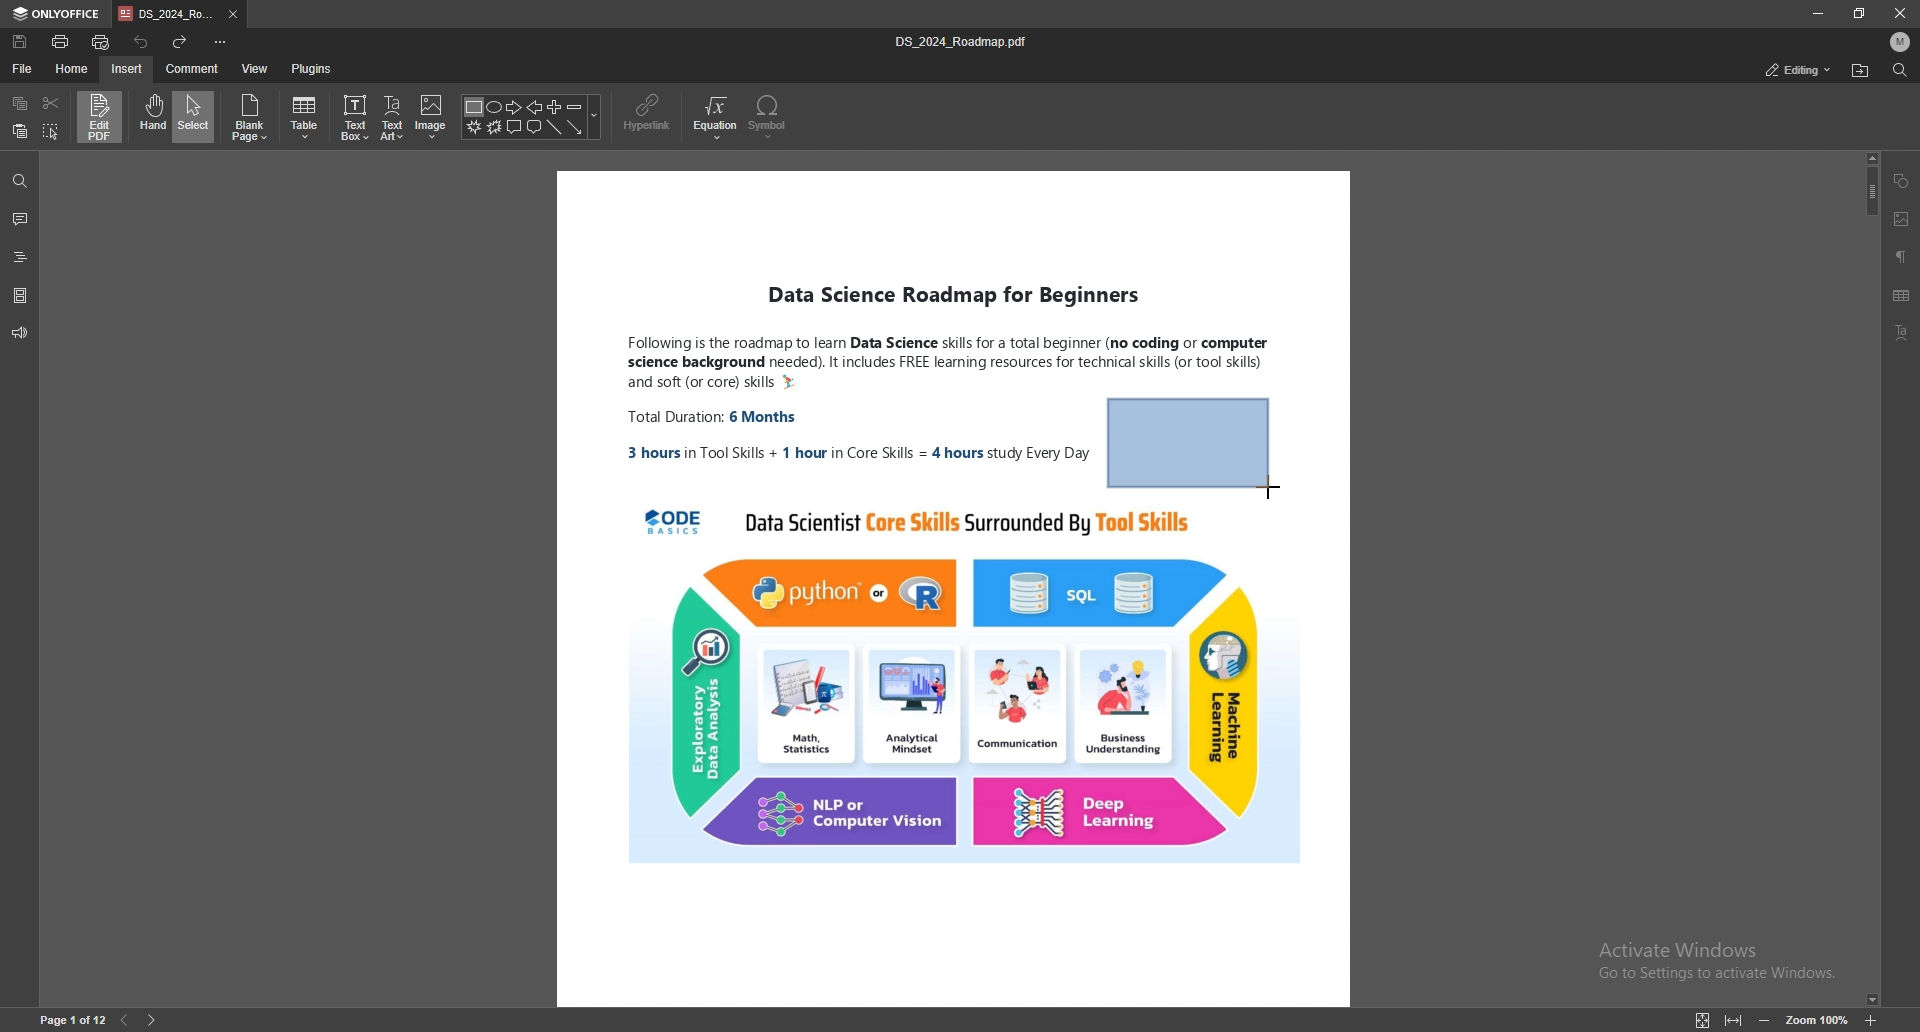  What do you see at coordinates (101, 116) in the screenshot?
I see `edit pdf` at bounding box center [101, 116].